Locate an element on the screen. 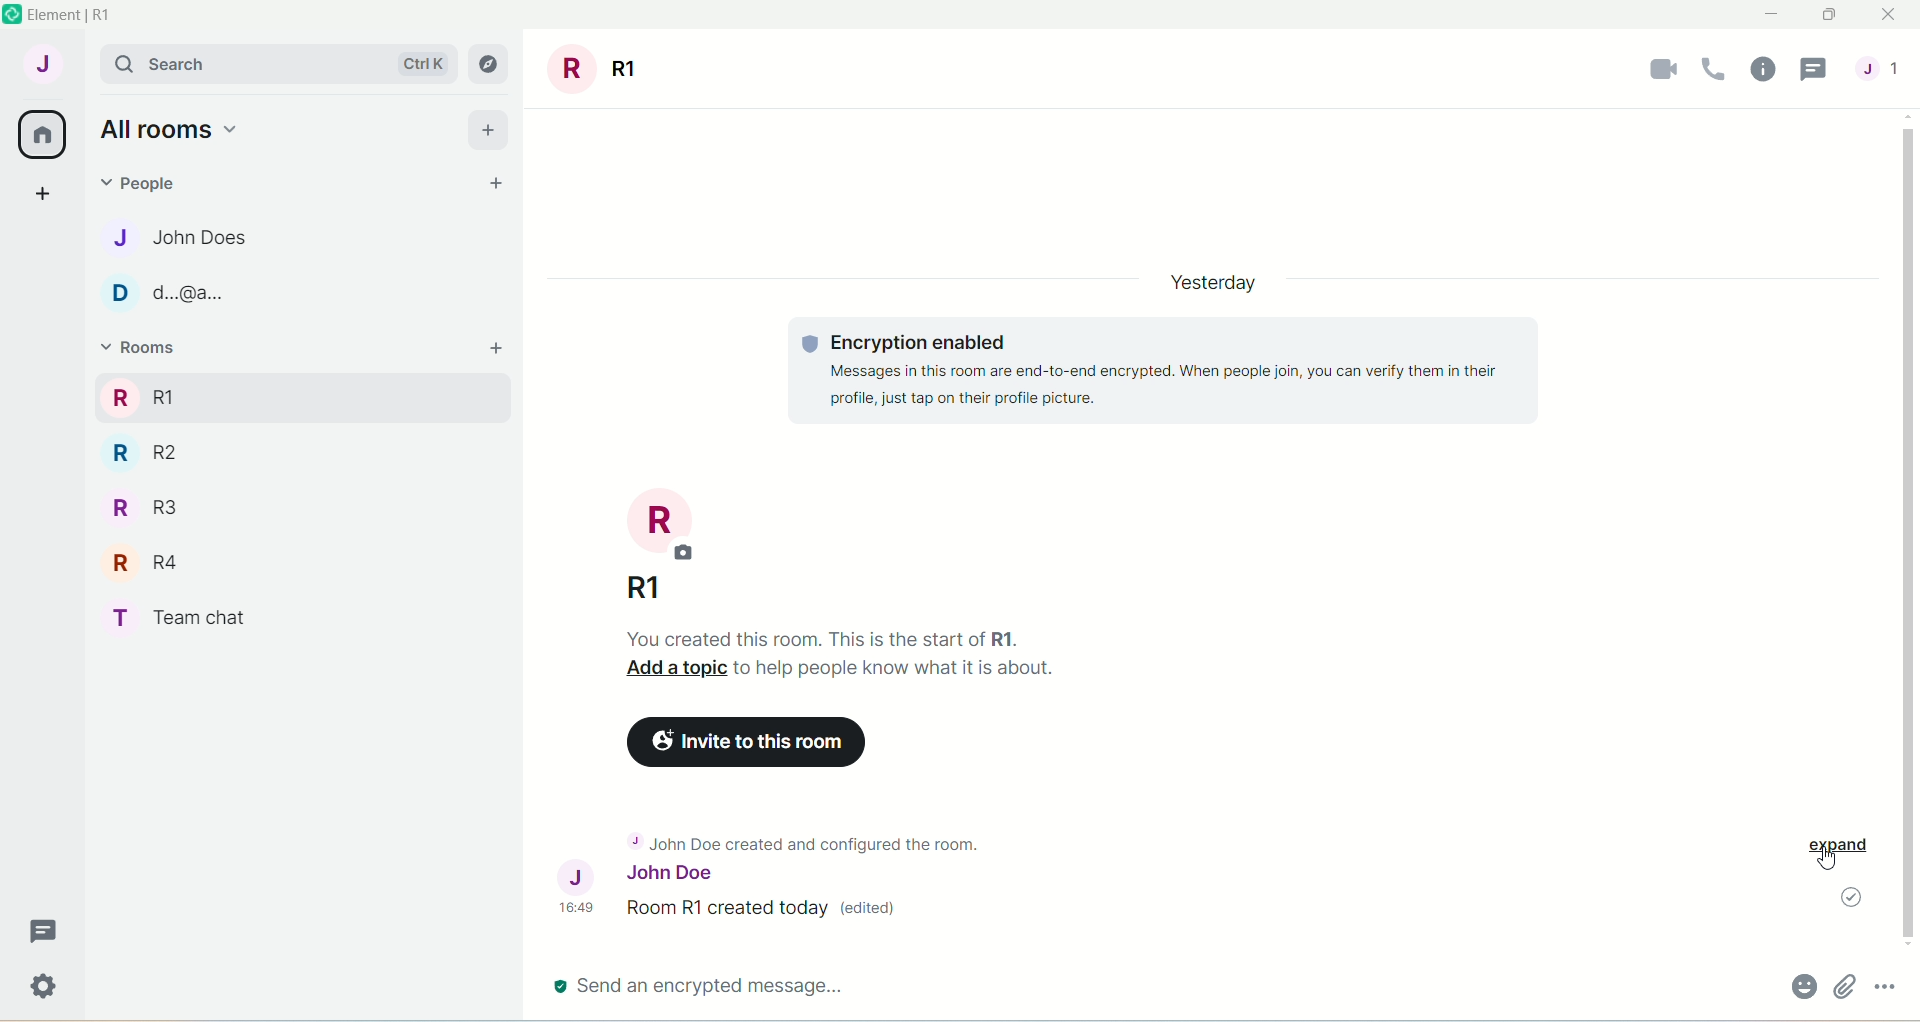 The image size is (1920, 1022). d...@a... is located at coordinates (158, 291).